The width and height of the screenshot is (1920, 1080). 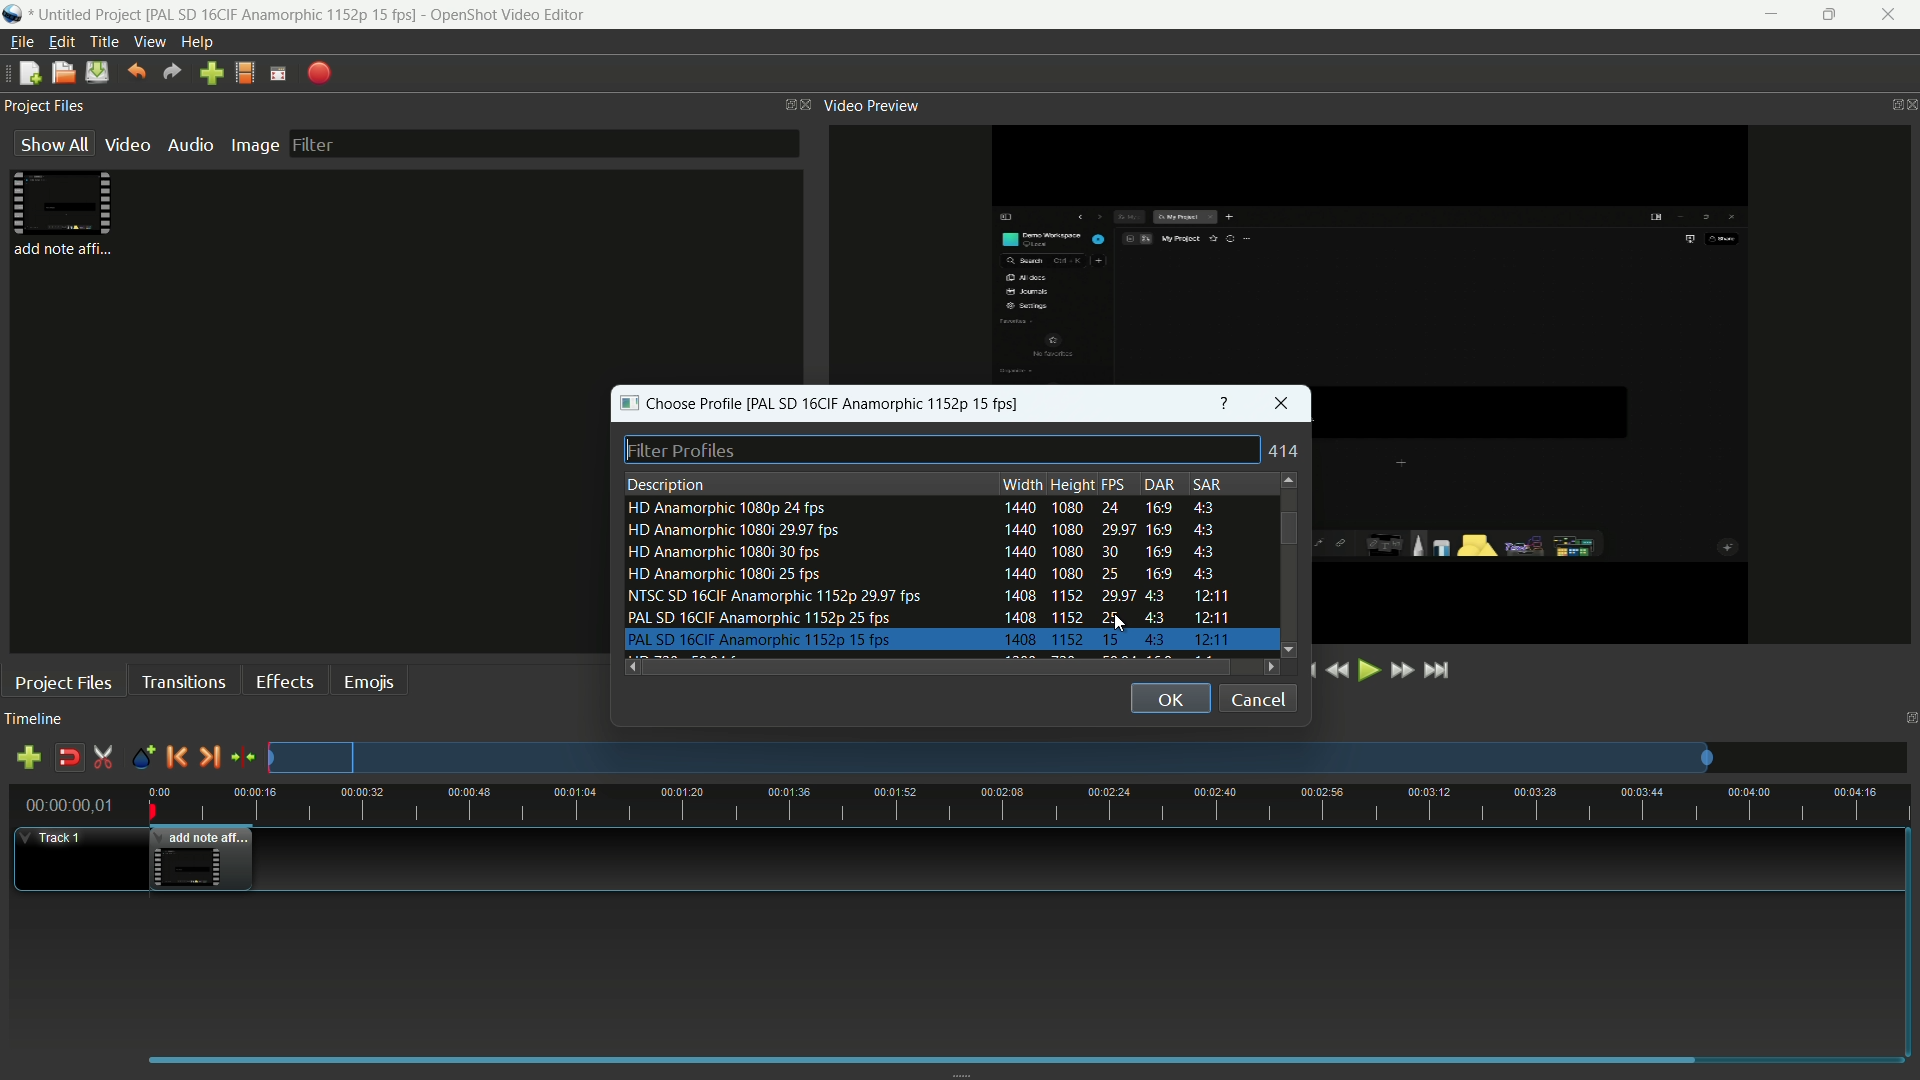 What do you see at coordinates (25, 758) in the screenshot?
I see `add track` at bounding box center [25, 758].